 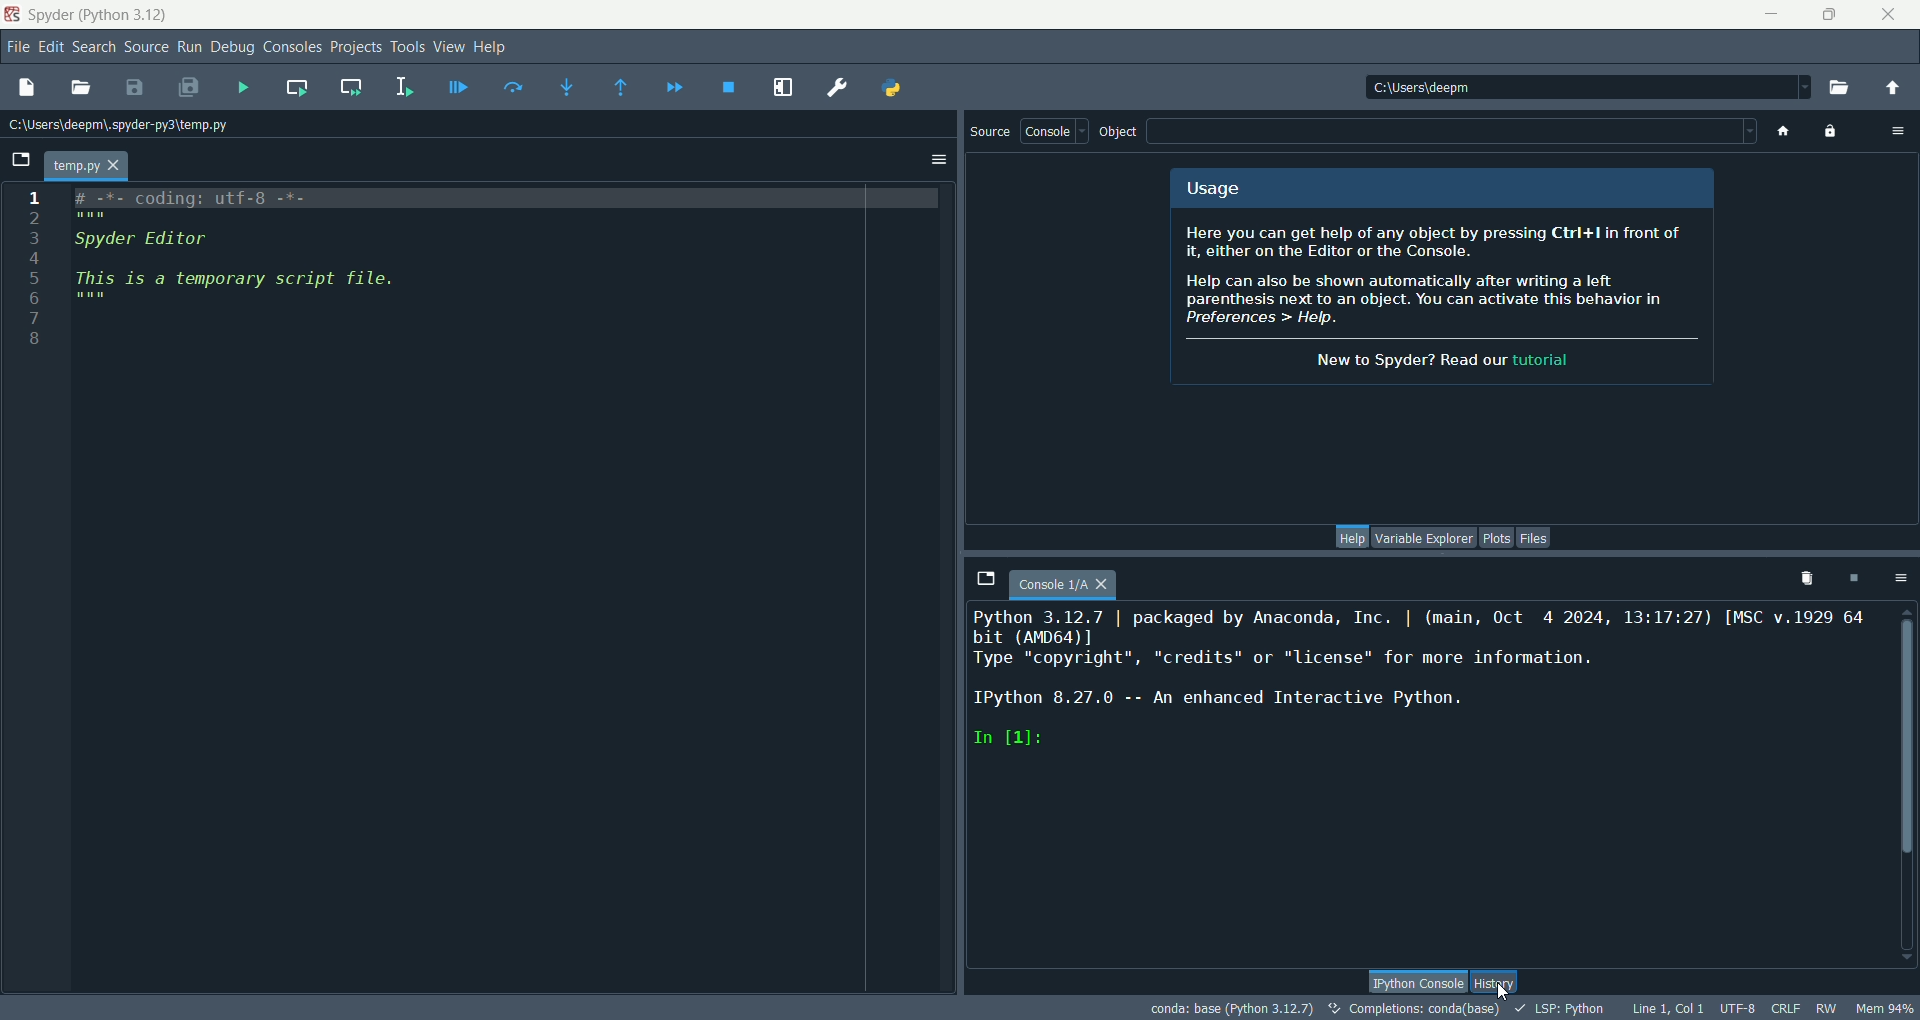 I want to click on browse working directory, so click(x=1845, y=87).